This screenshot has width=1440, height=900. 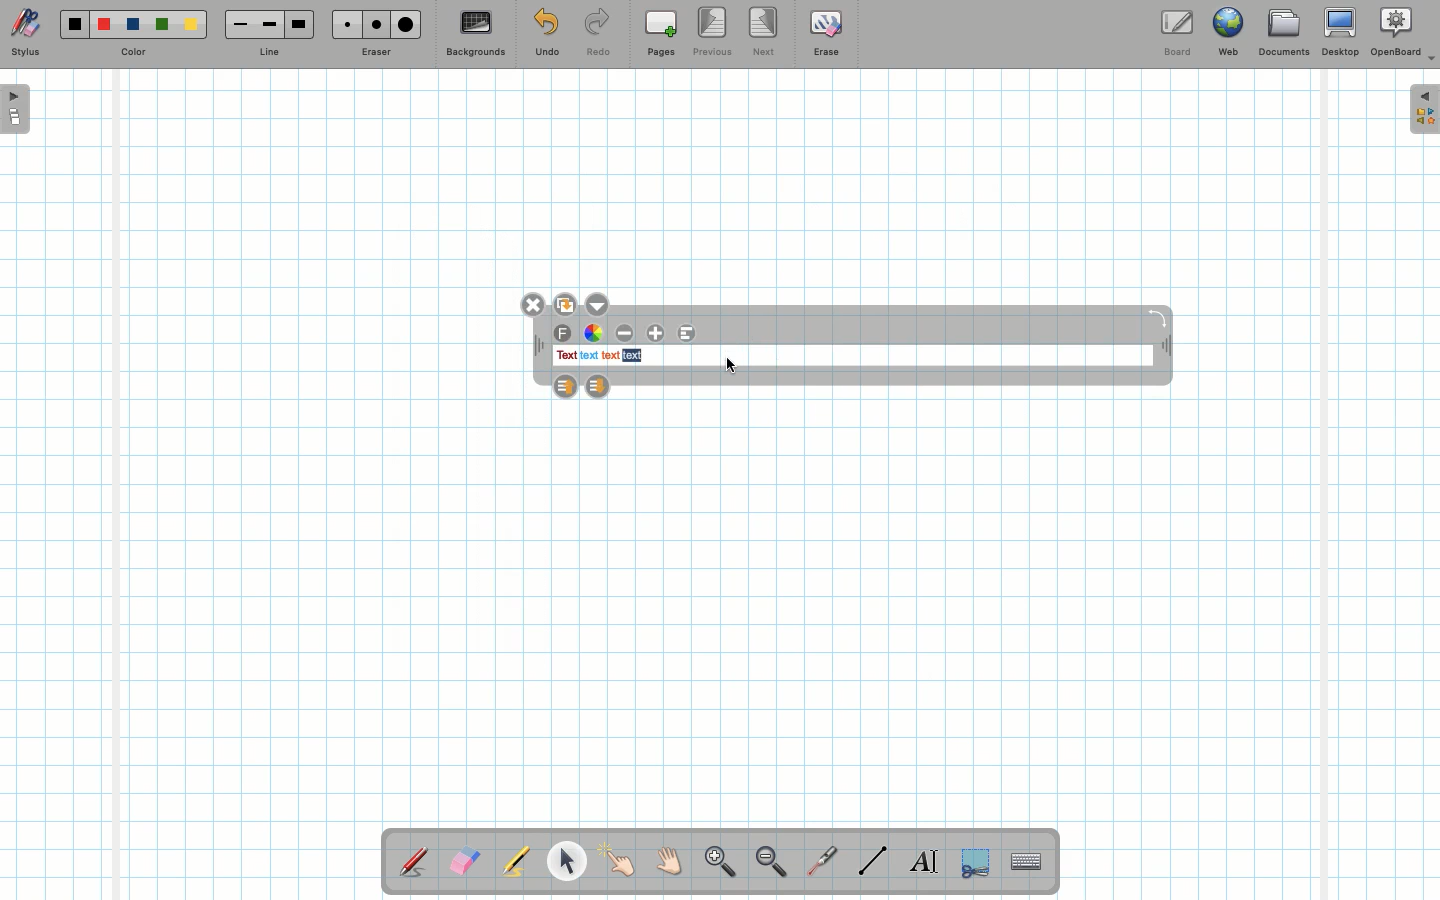 What do you see at coordinates (588, 356) in the screenshot?
I see `text` at bounding box center [588, 356].